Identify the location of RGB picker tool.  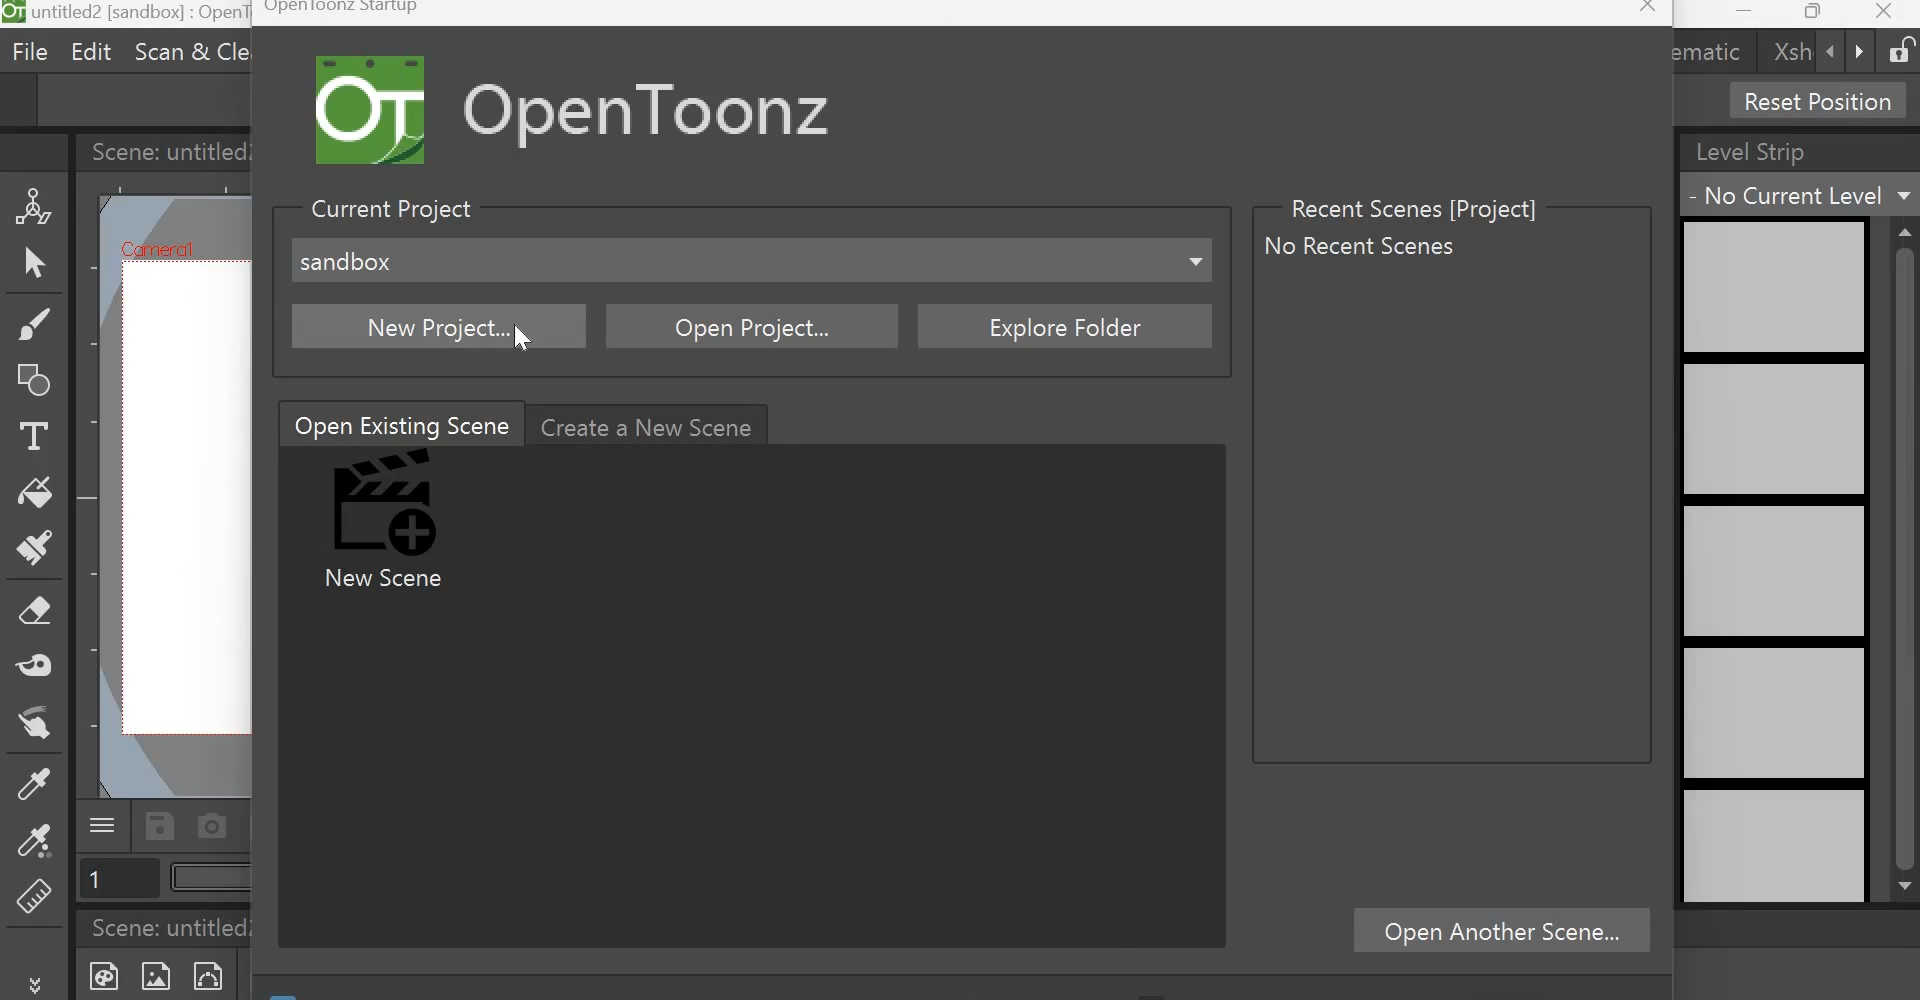
(33, 847).